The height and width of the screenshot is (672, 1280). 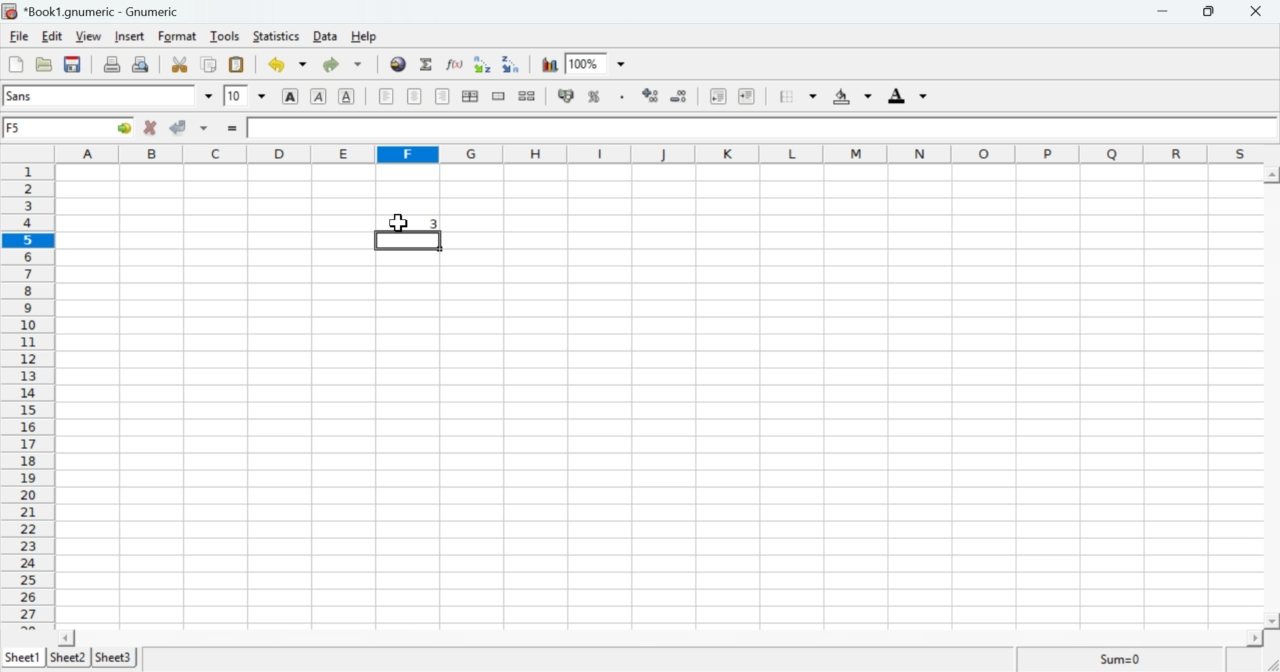 I want to click on Sum=0, so click(x=1123, y=658).